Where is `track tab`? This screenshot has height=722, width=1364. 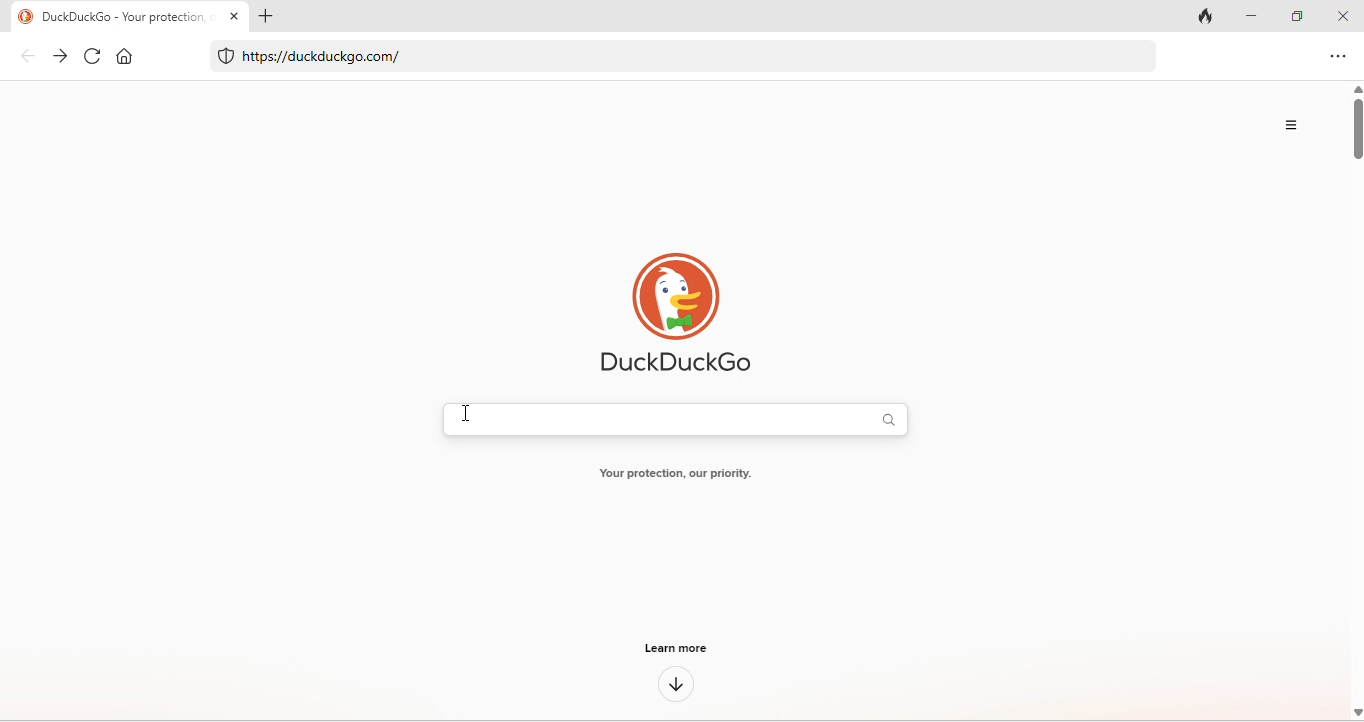
track tab is located at coordinates (1202, 16).